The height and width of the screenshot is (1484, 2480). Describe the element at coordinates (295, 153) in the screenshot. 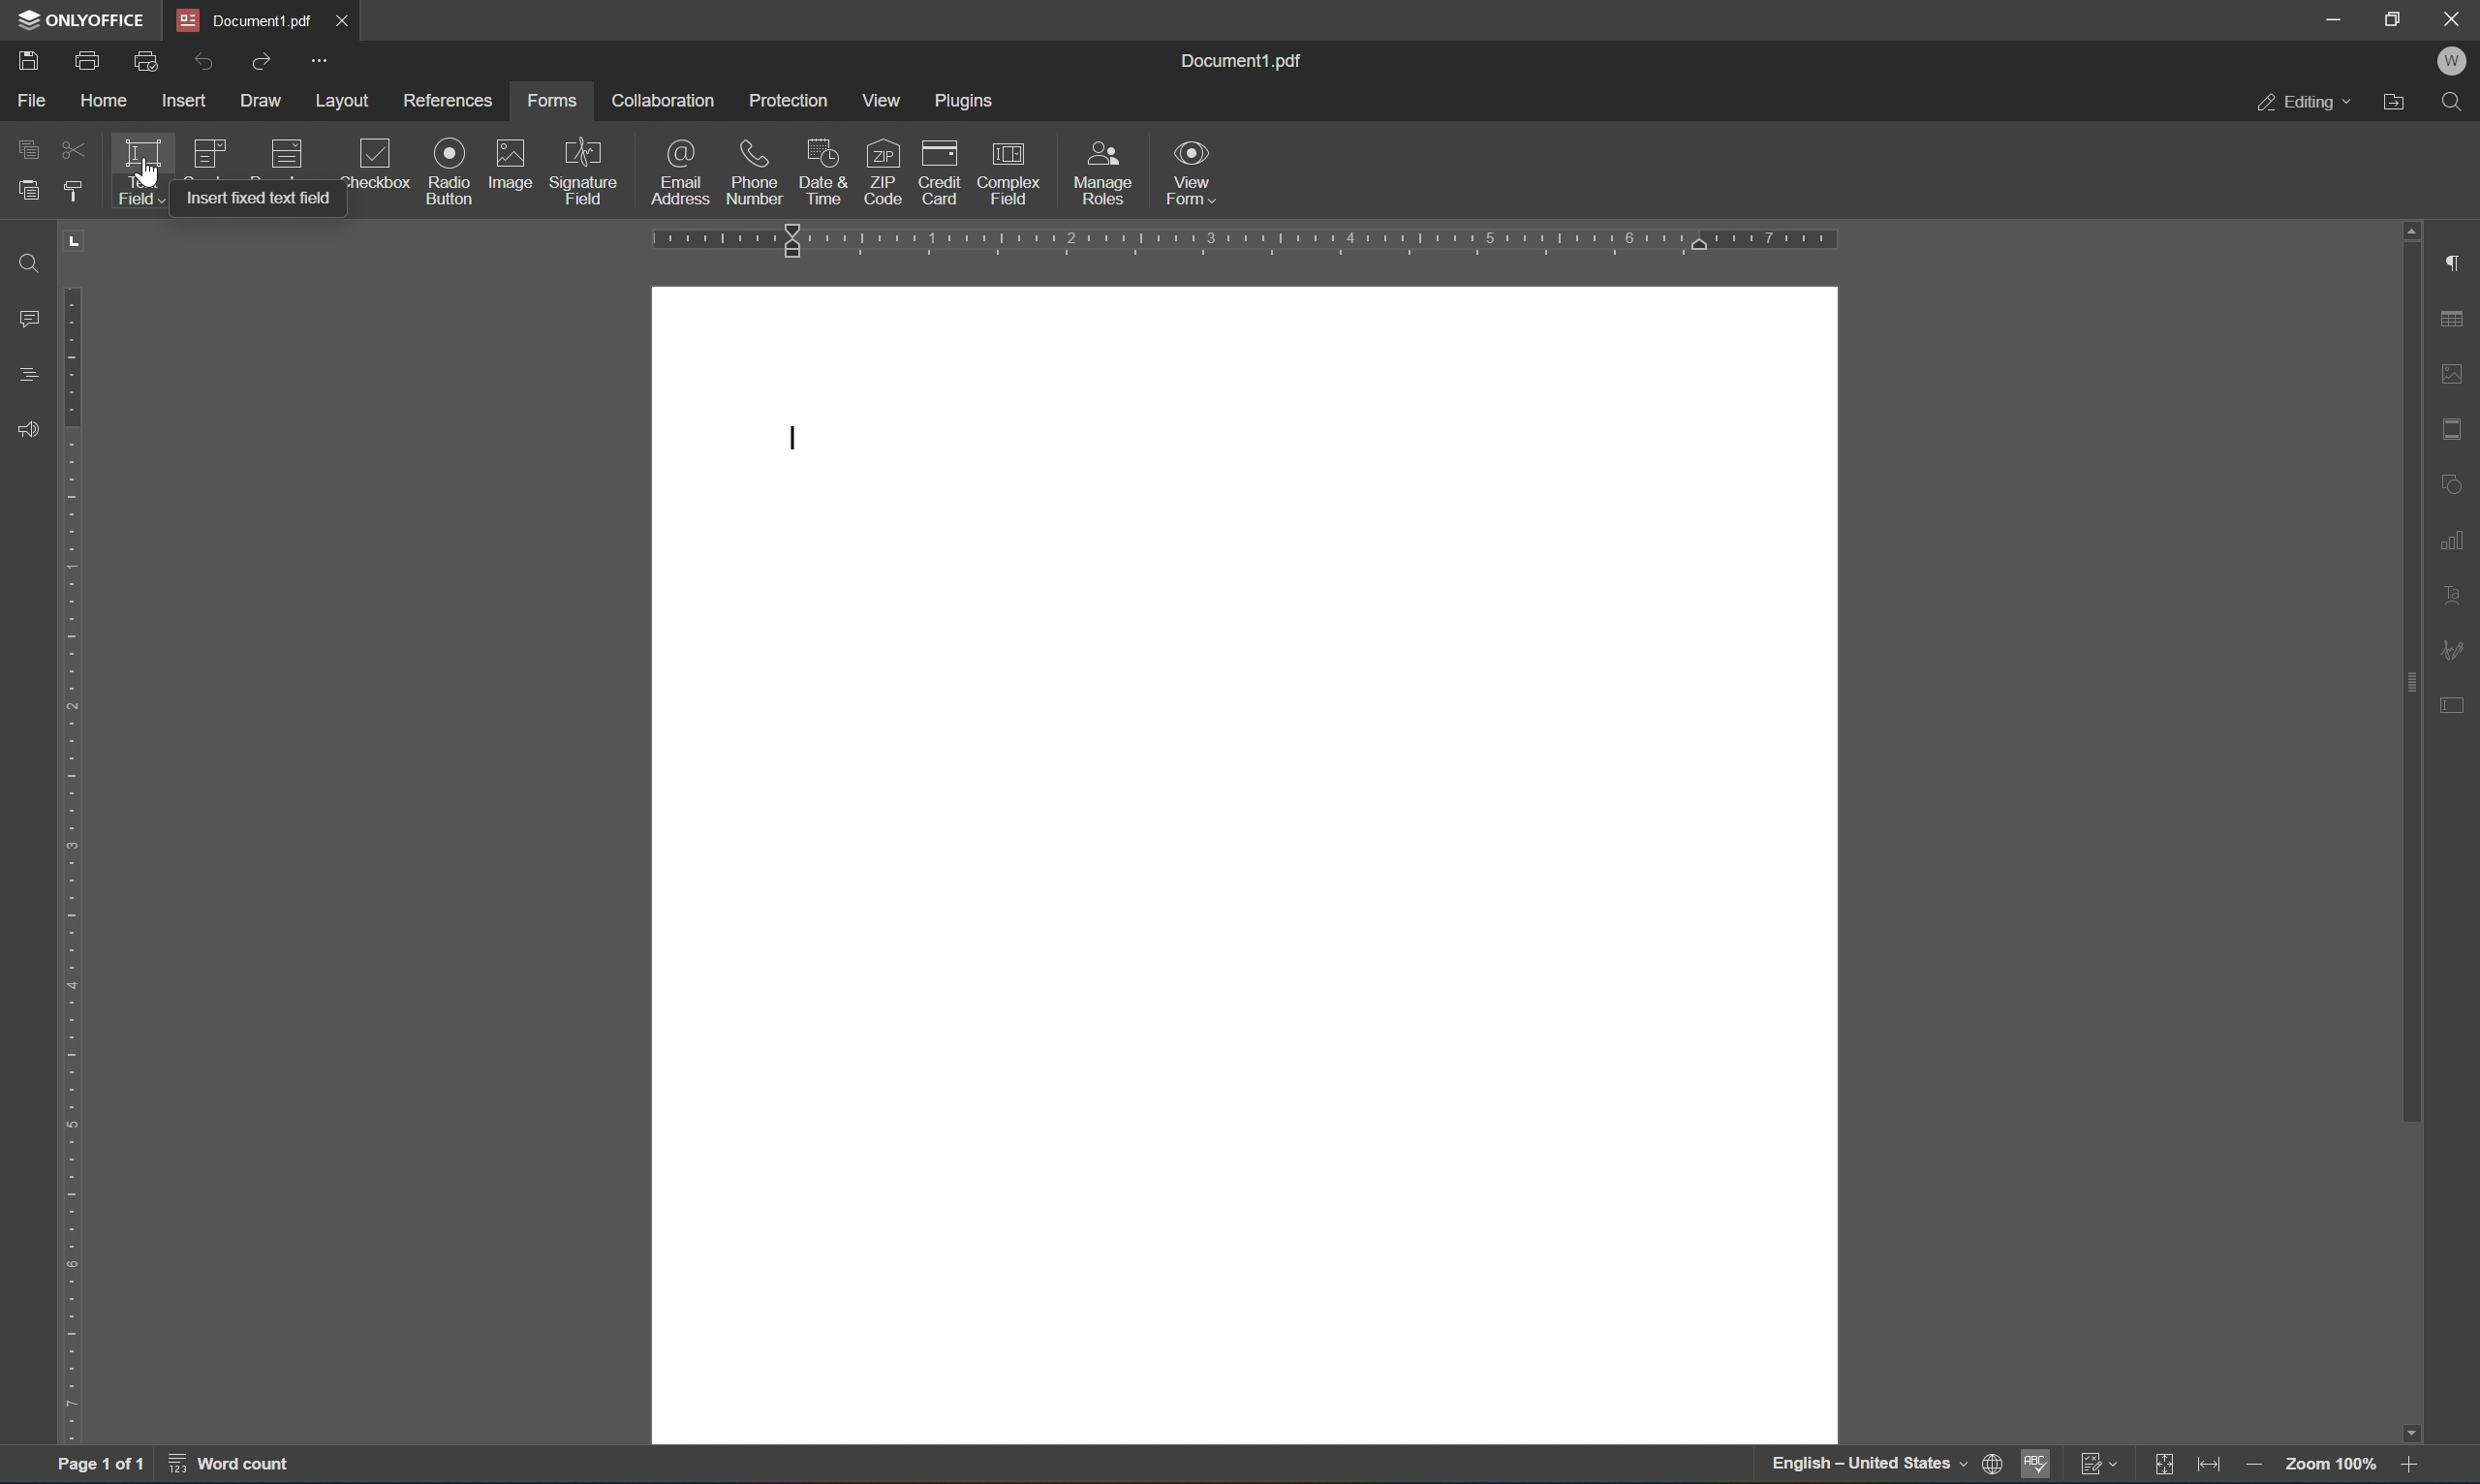

I see `icon` at that location.